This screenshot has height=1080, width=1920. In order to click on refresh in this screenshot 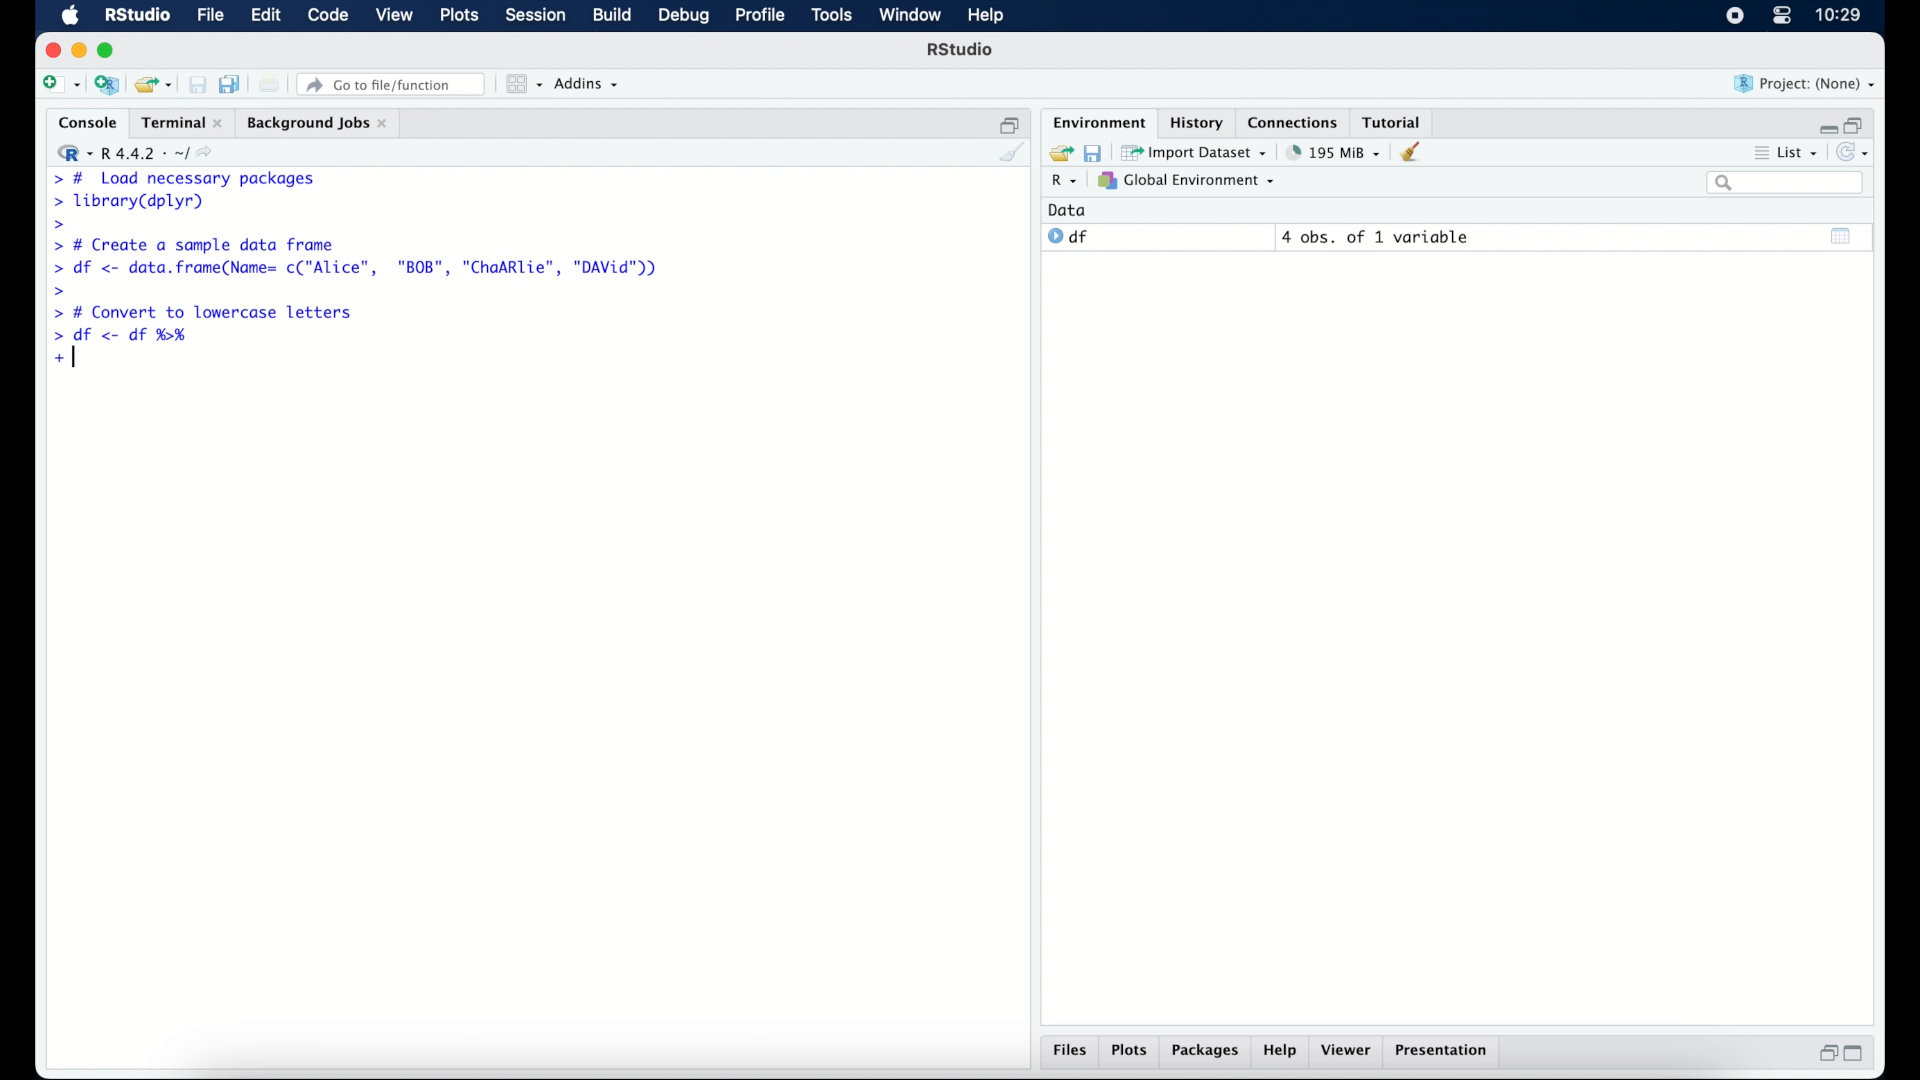, I will do `click(1856, 154)`.